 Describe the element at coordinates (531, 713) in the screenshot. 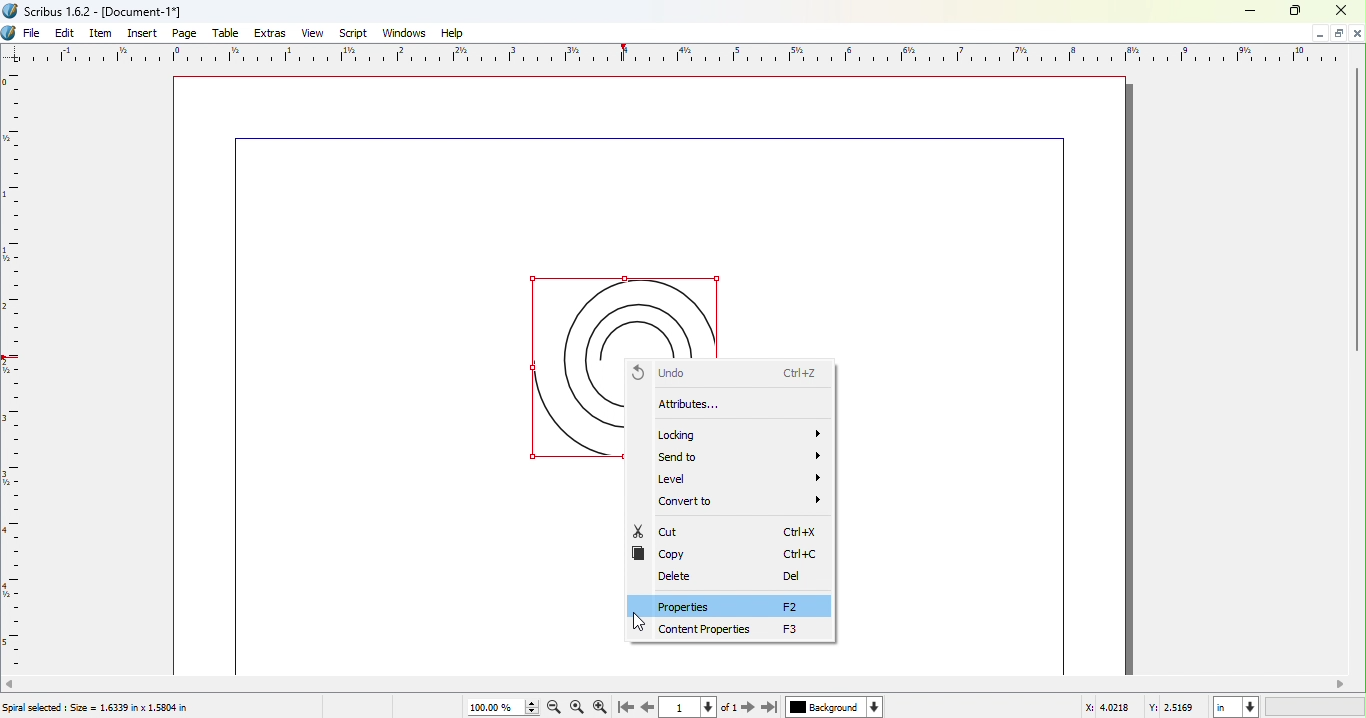

I see `decrease zoom ` at that location.